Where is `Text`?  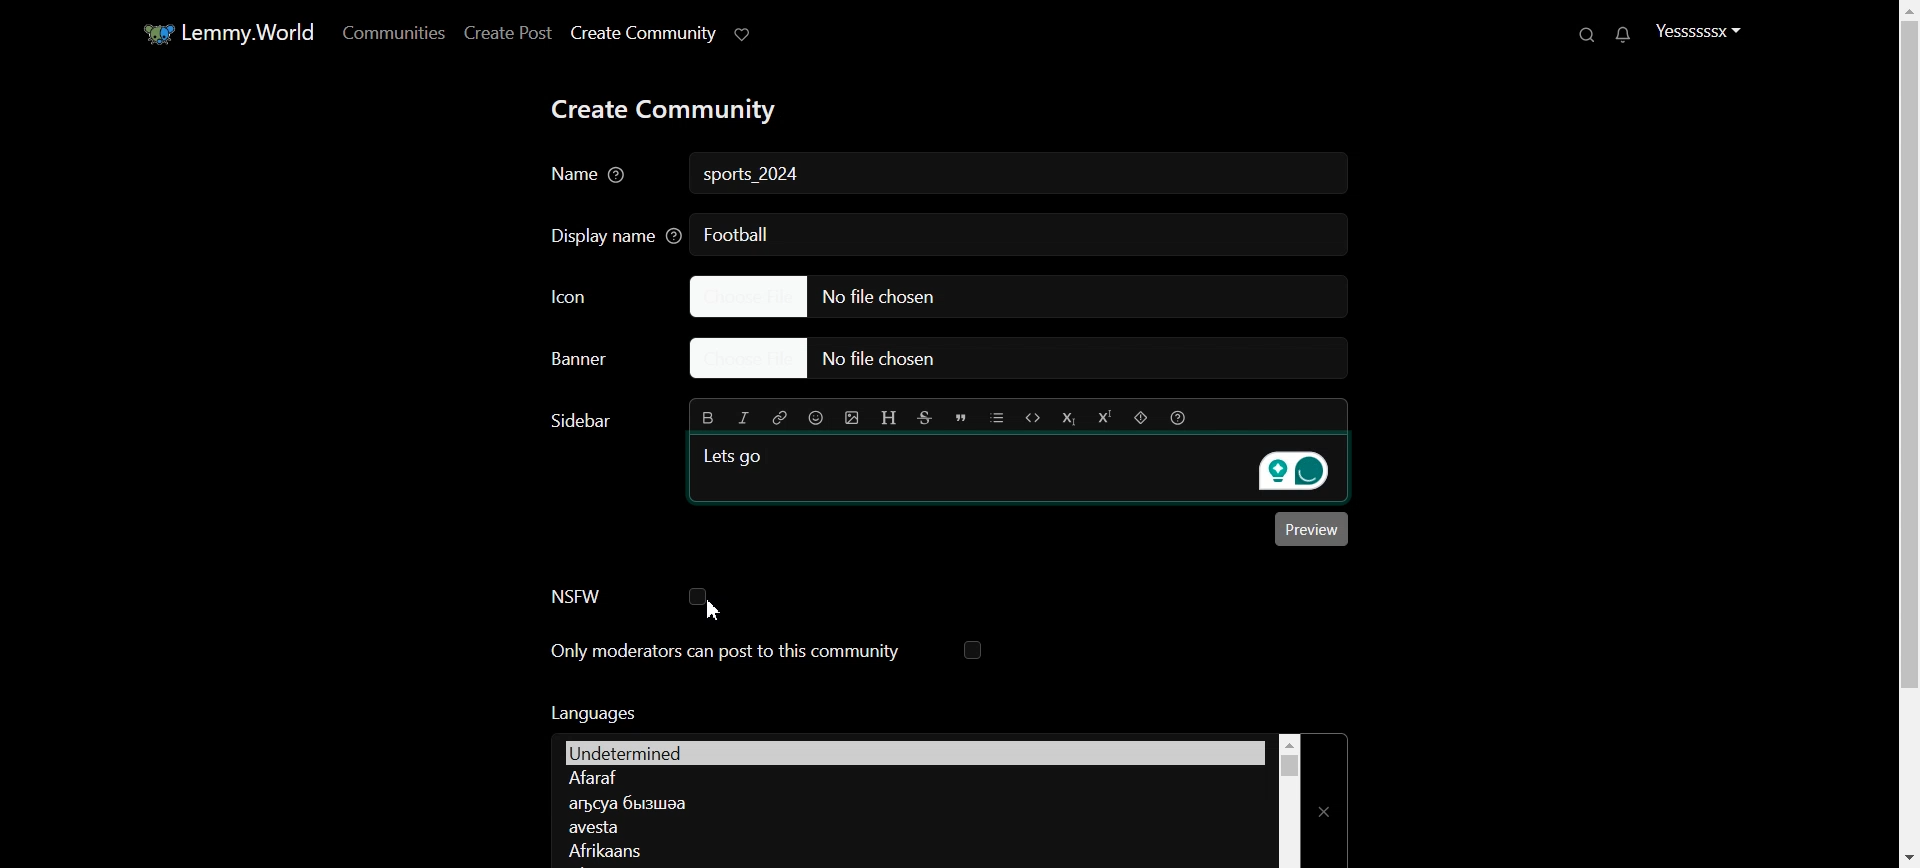 Text is located at coordinates (737, 455).